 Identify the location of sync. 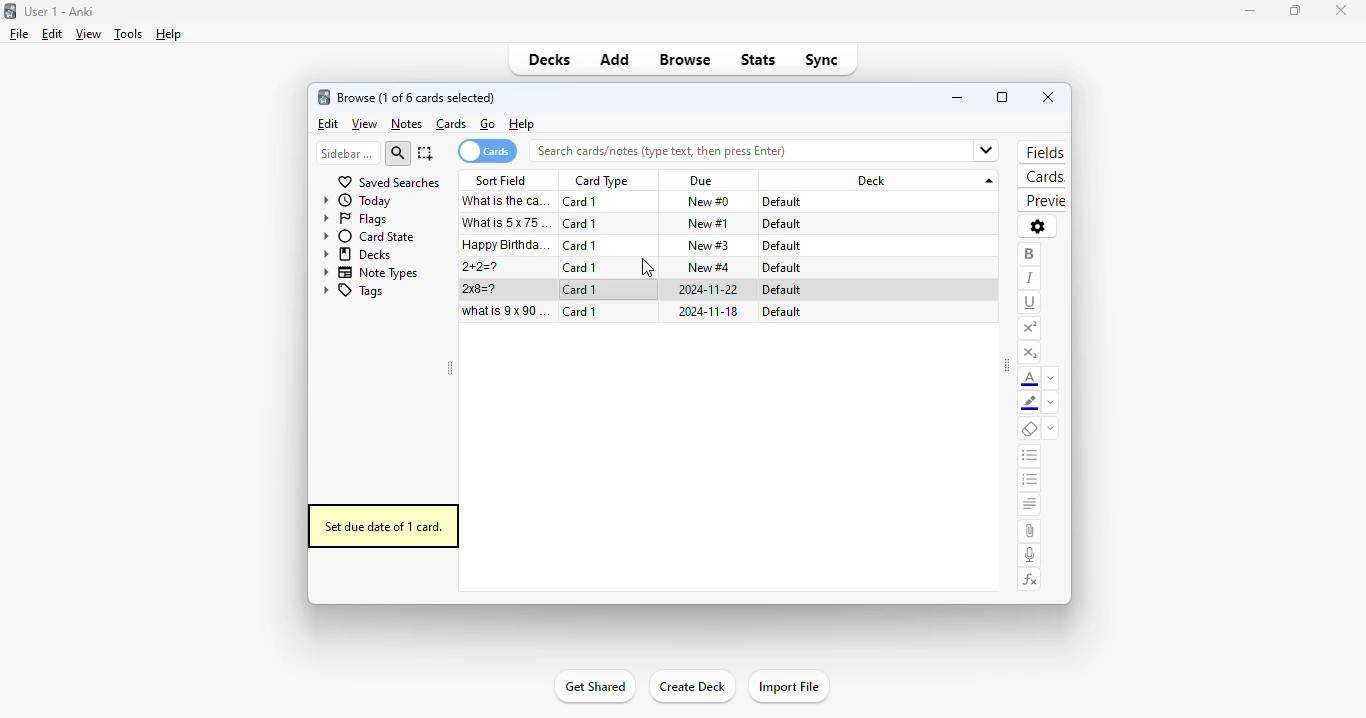
(821, 60).